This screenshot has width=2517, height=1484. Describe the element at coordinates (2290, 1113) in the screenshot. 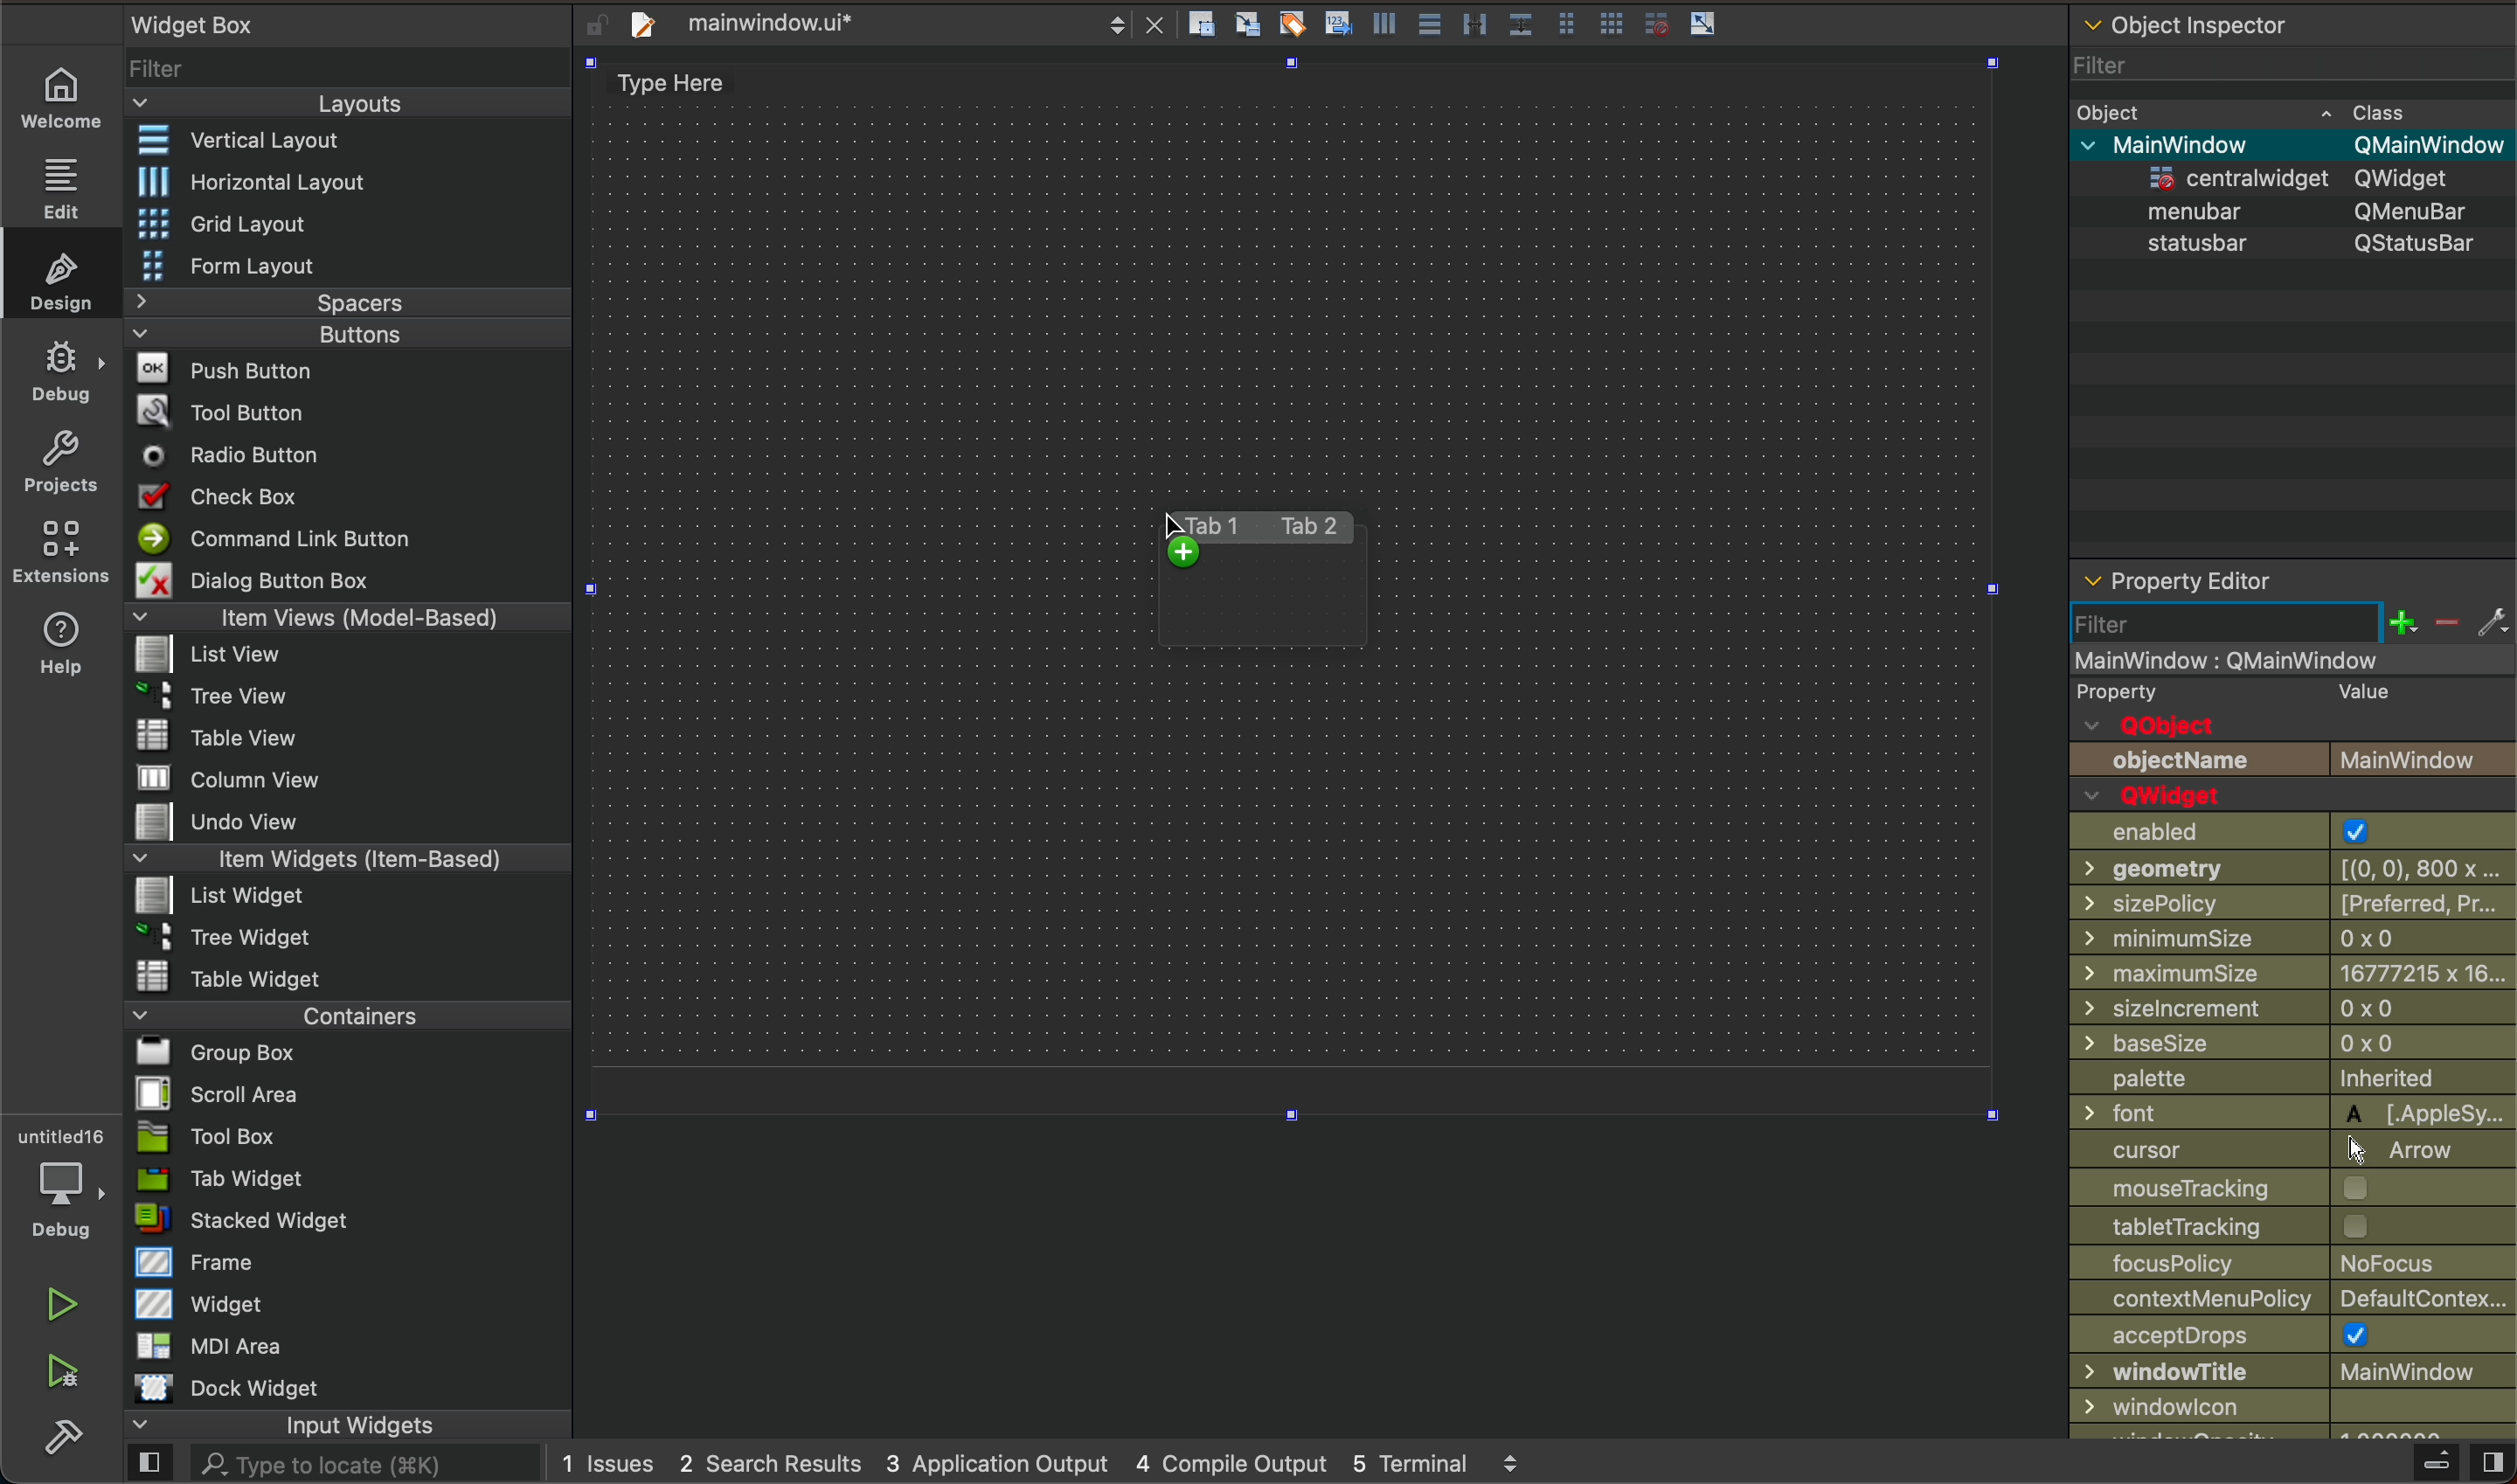

I see `font` at that location.